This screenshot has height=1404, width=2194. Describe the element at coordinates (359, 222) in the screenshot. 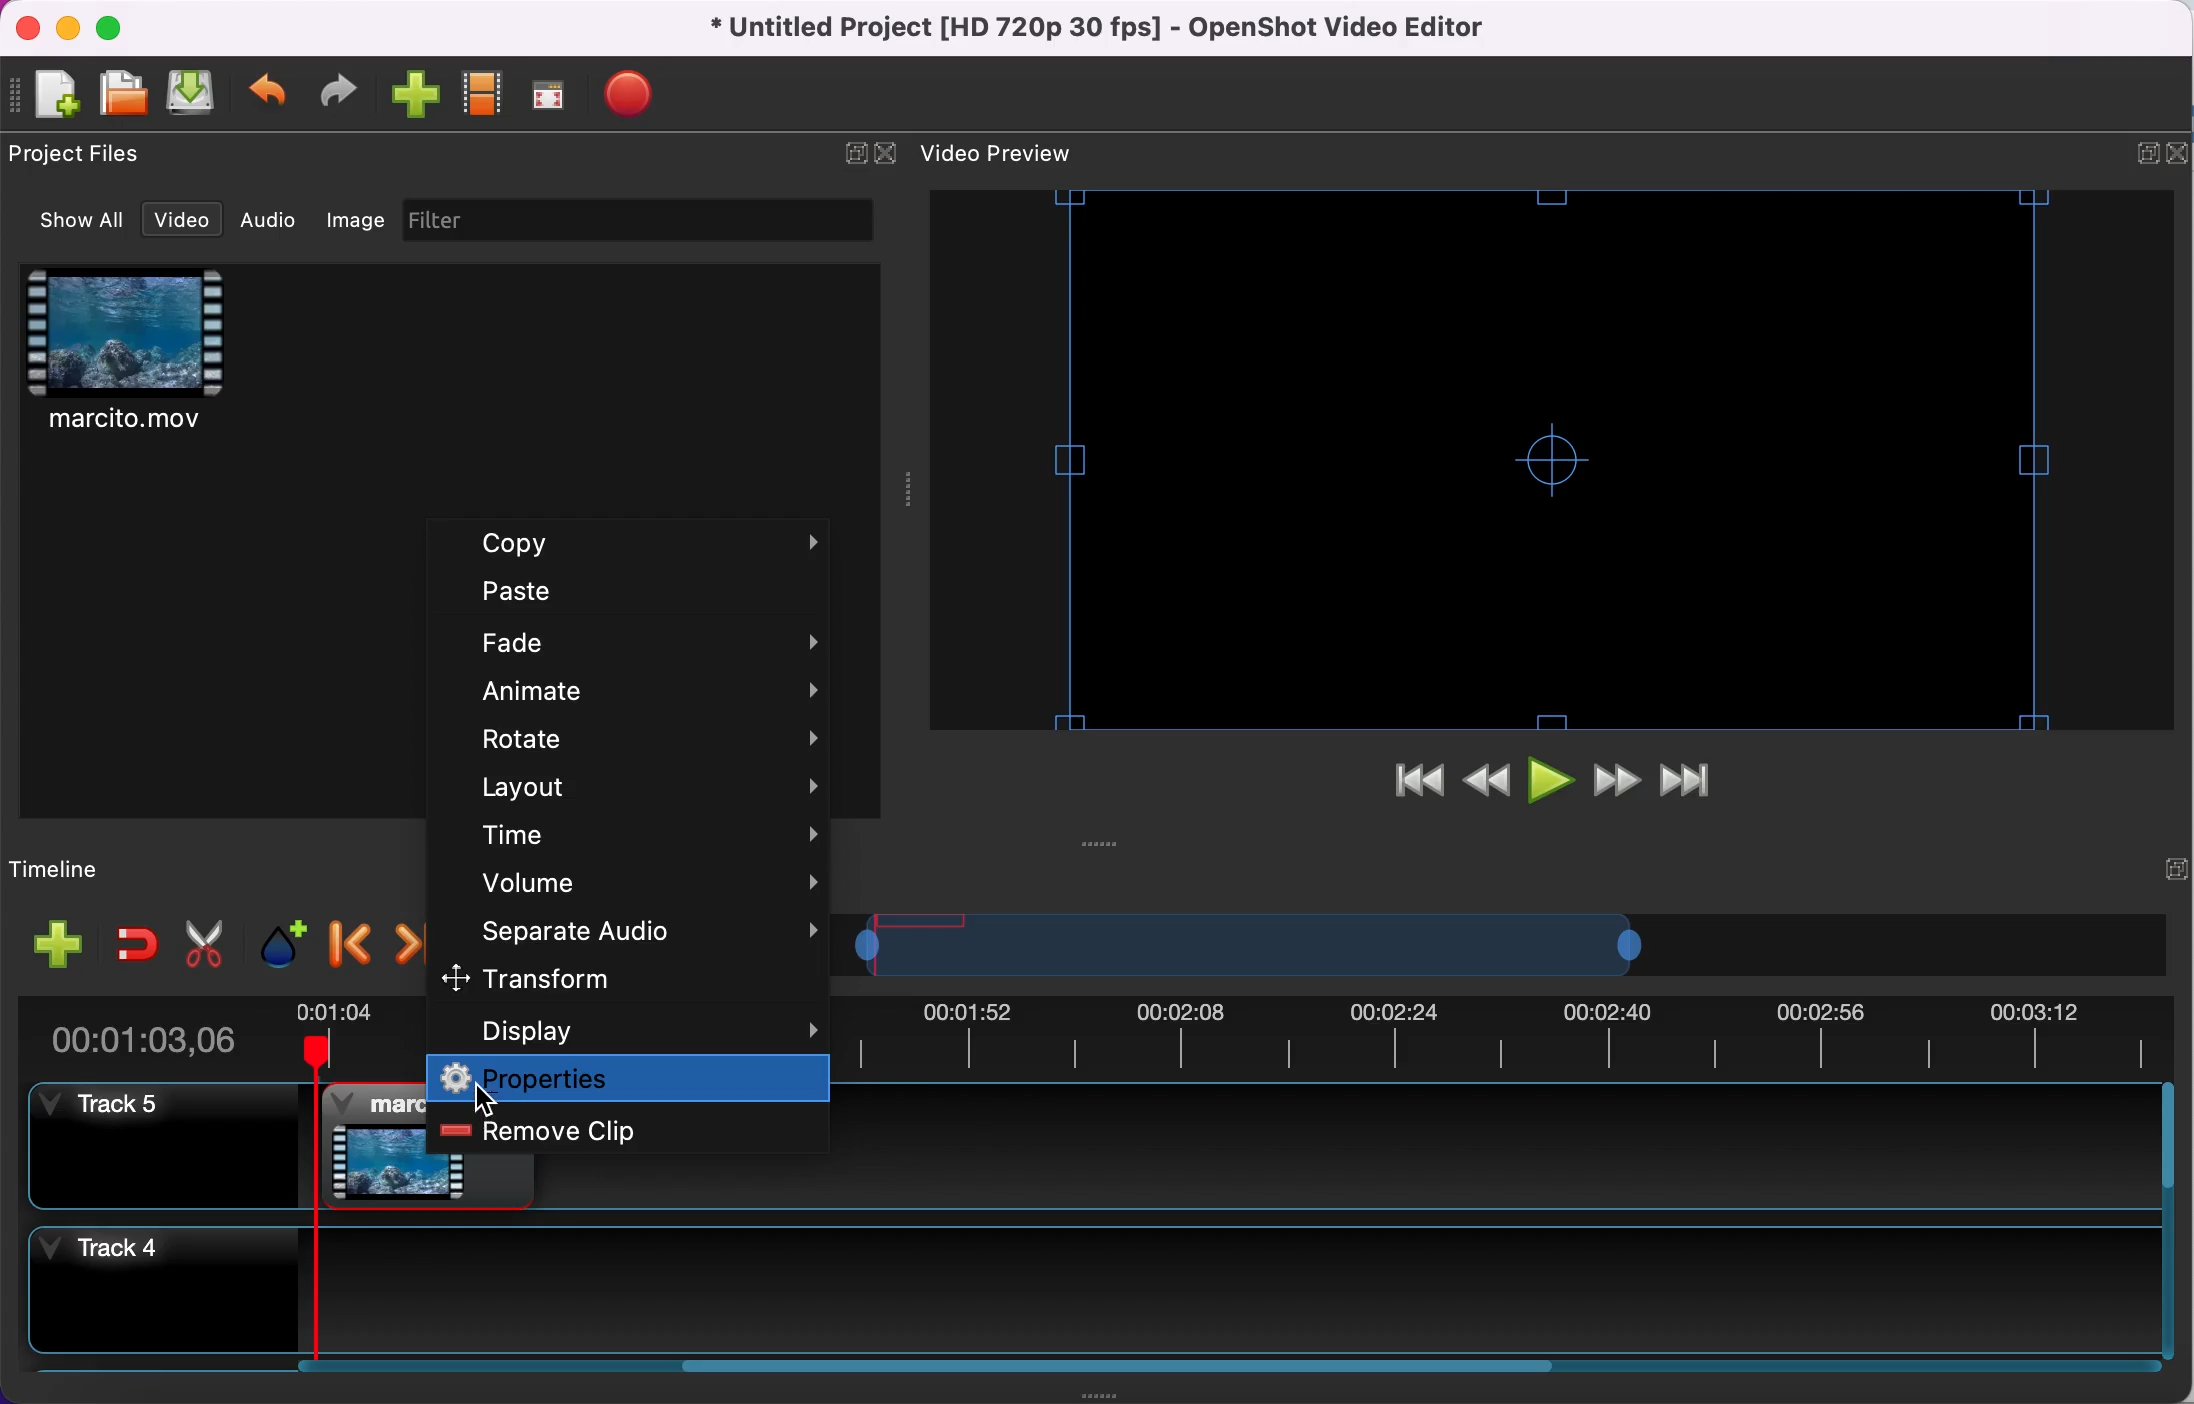

I see `image` at that location.